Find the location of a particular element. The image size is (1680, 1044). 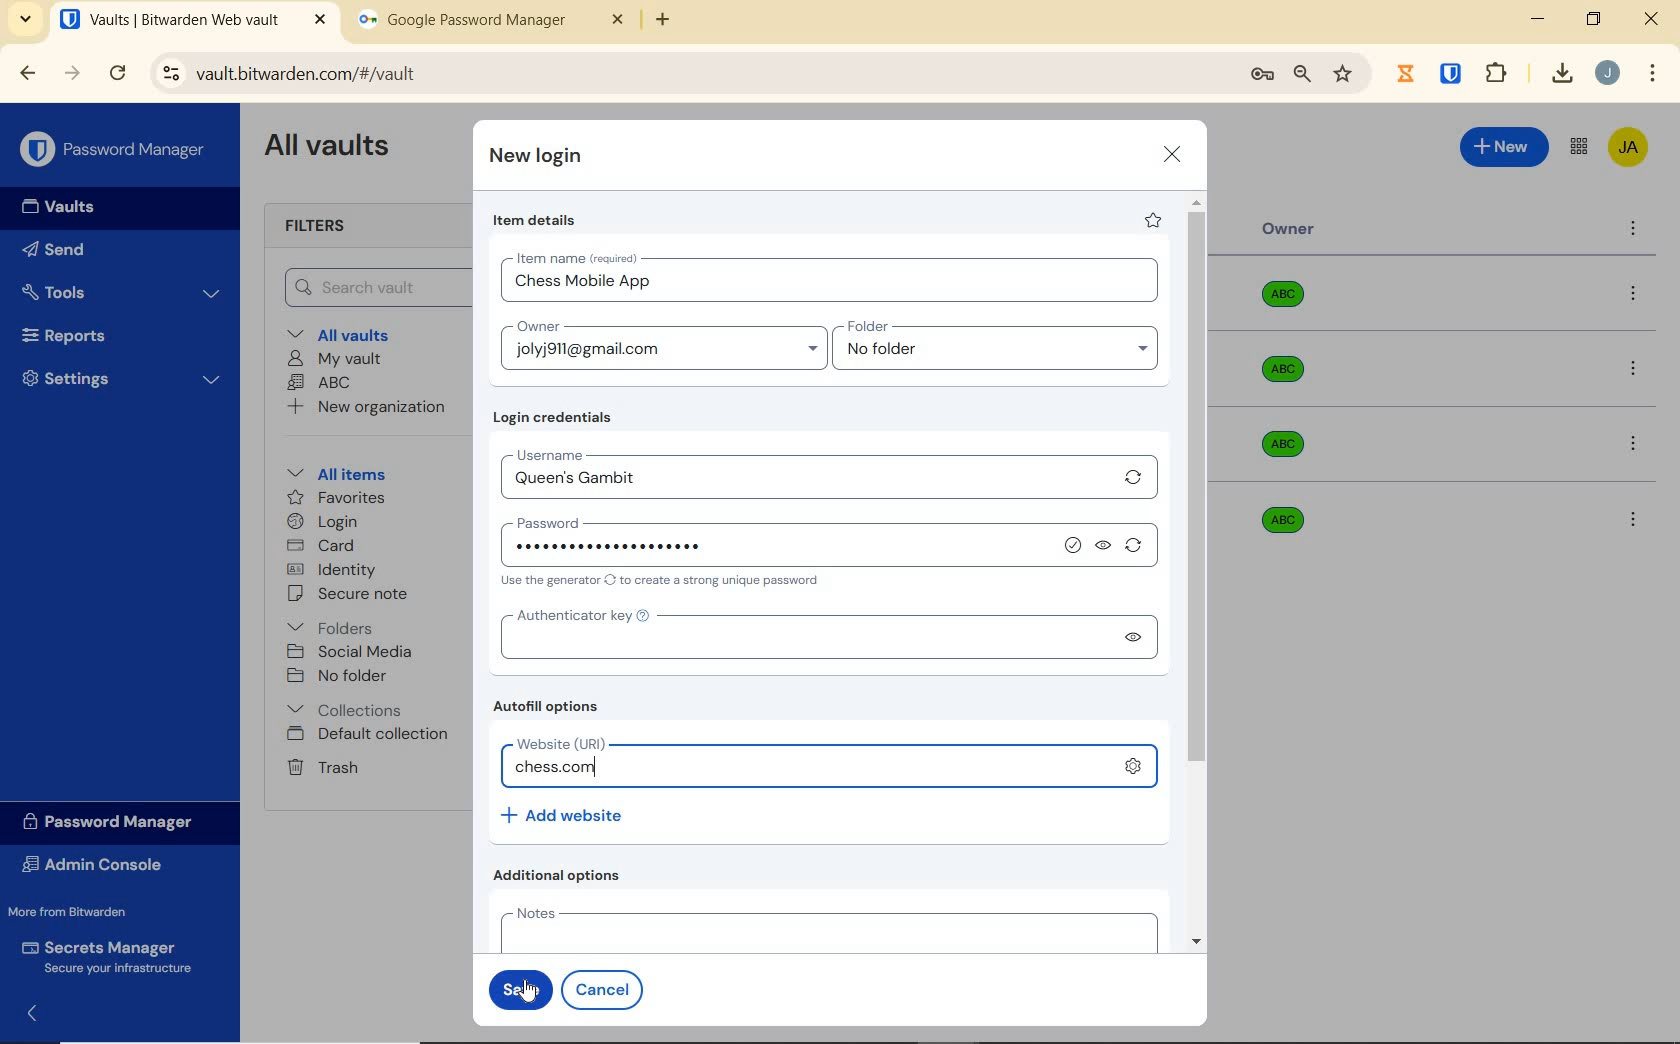

Owner organization is located at coordinates (1290, 302).